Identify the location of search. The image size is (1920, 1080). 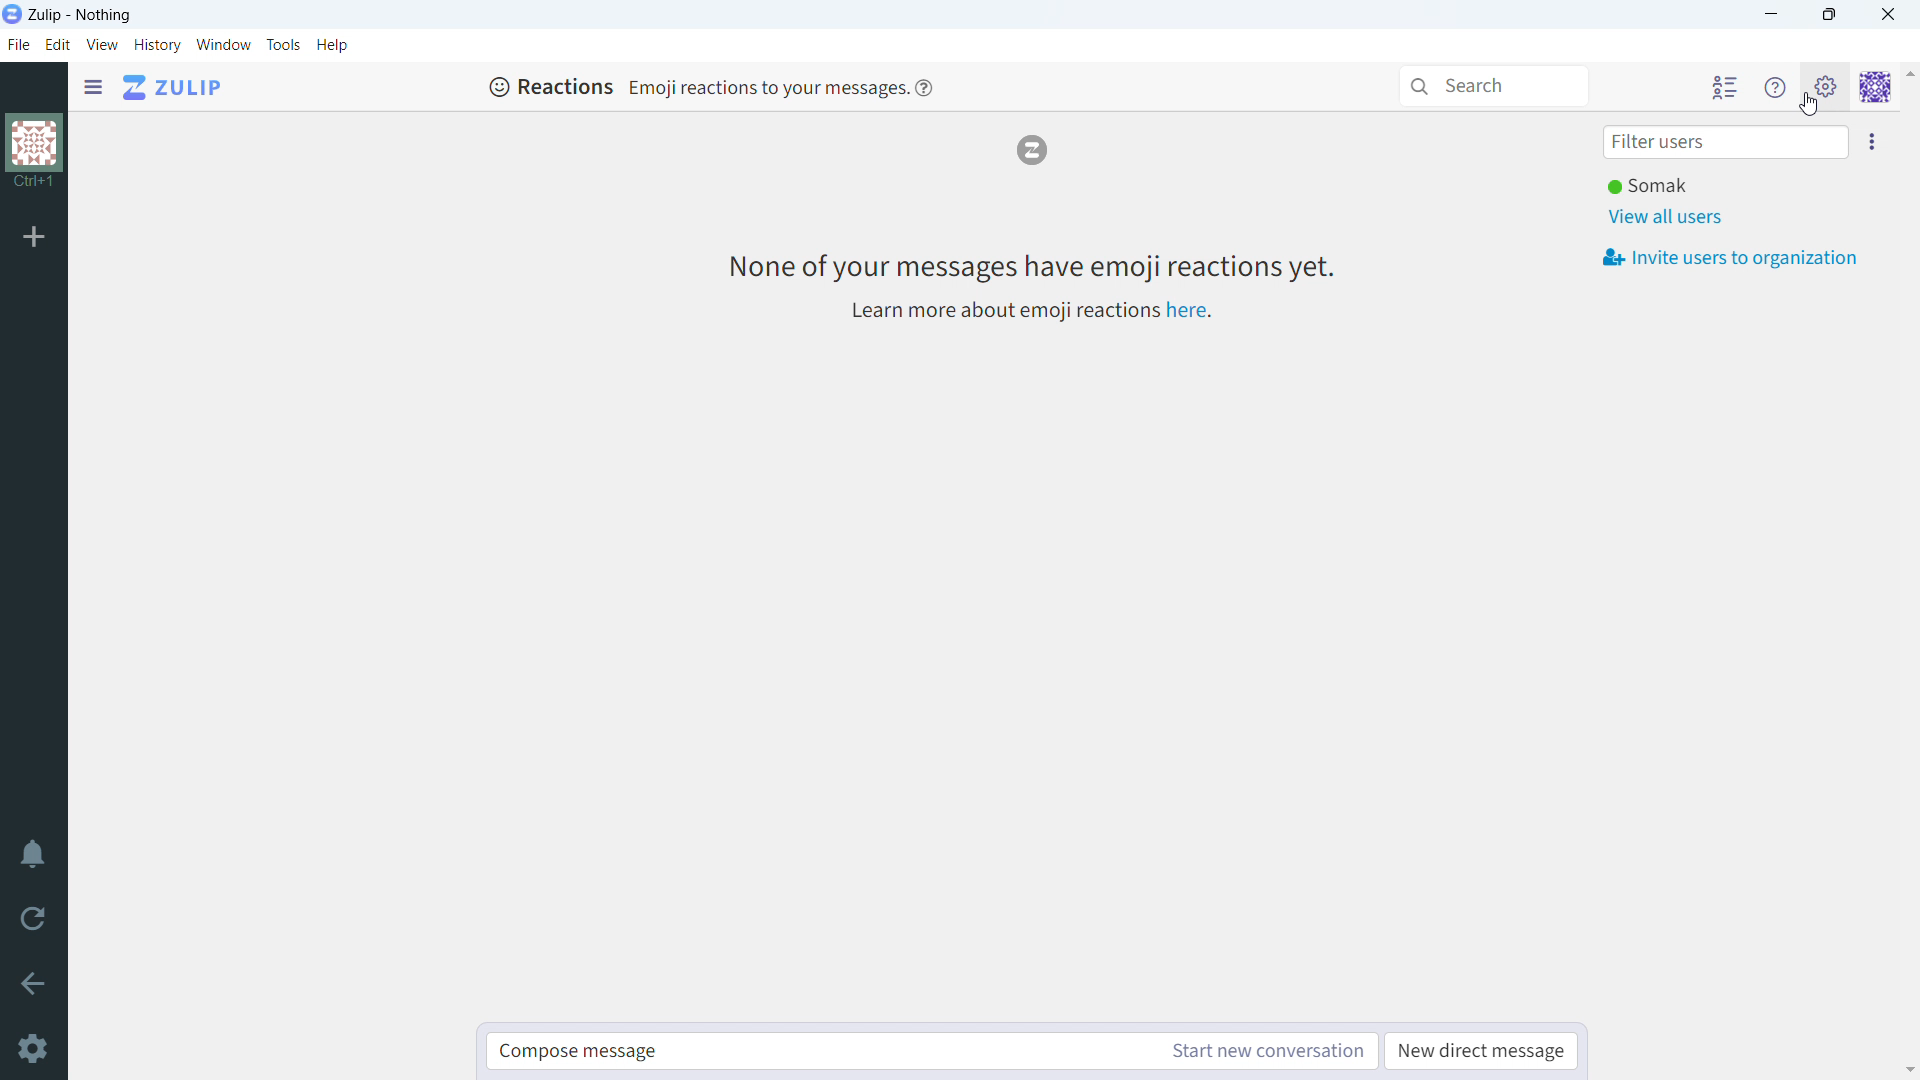
(1492, 86).